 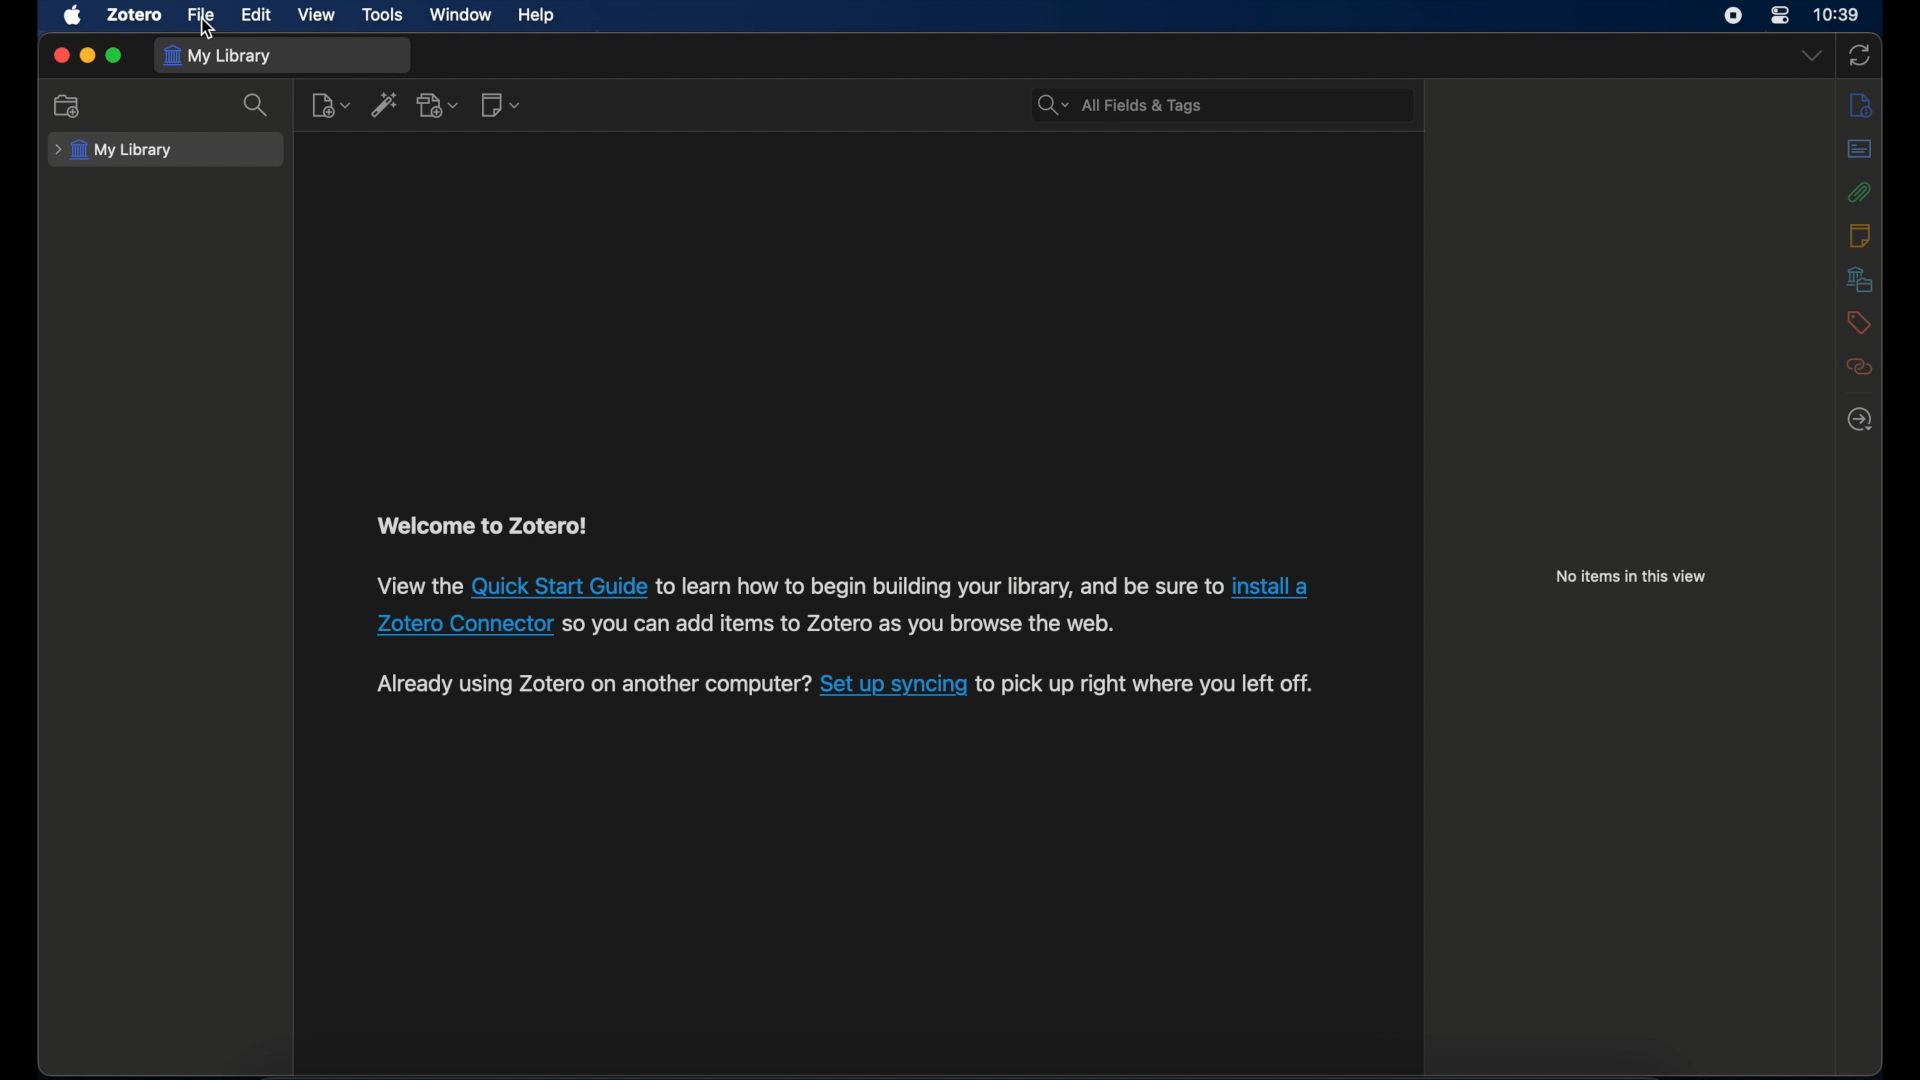 I want to click on so you can add items to Zotero as you browse the web, so click(x=842, y=623).